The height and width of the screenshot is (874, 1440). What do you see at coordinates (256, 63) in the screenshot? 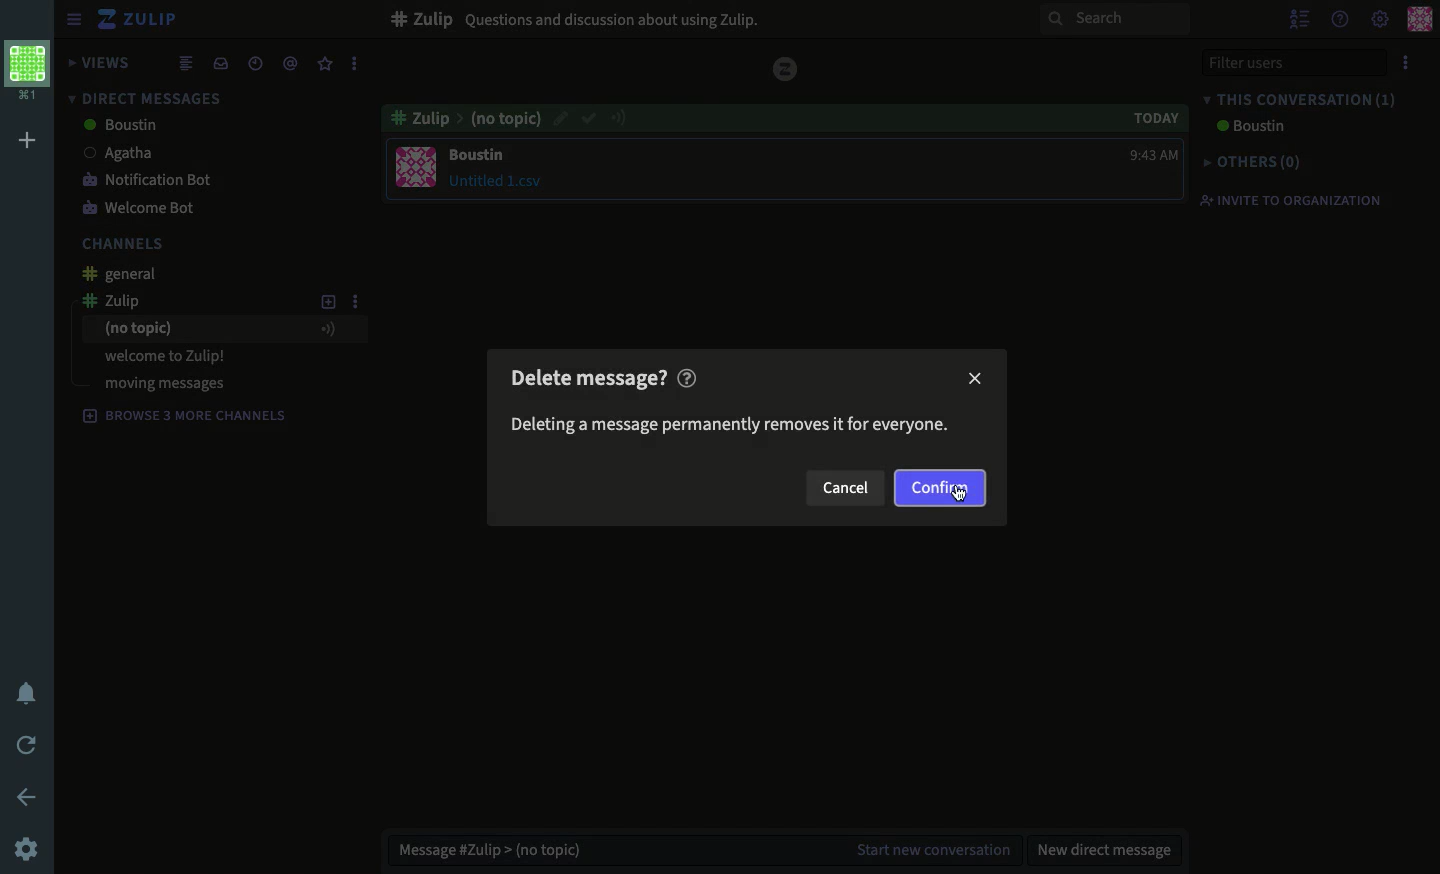
I see `date time` at bounding box center [256, 63].